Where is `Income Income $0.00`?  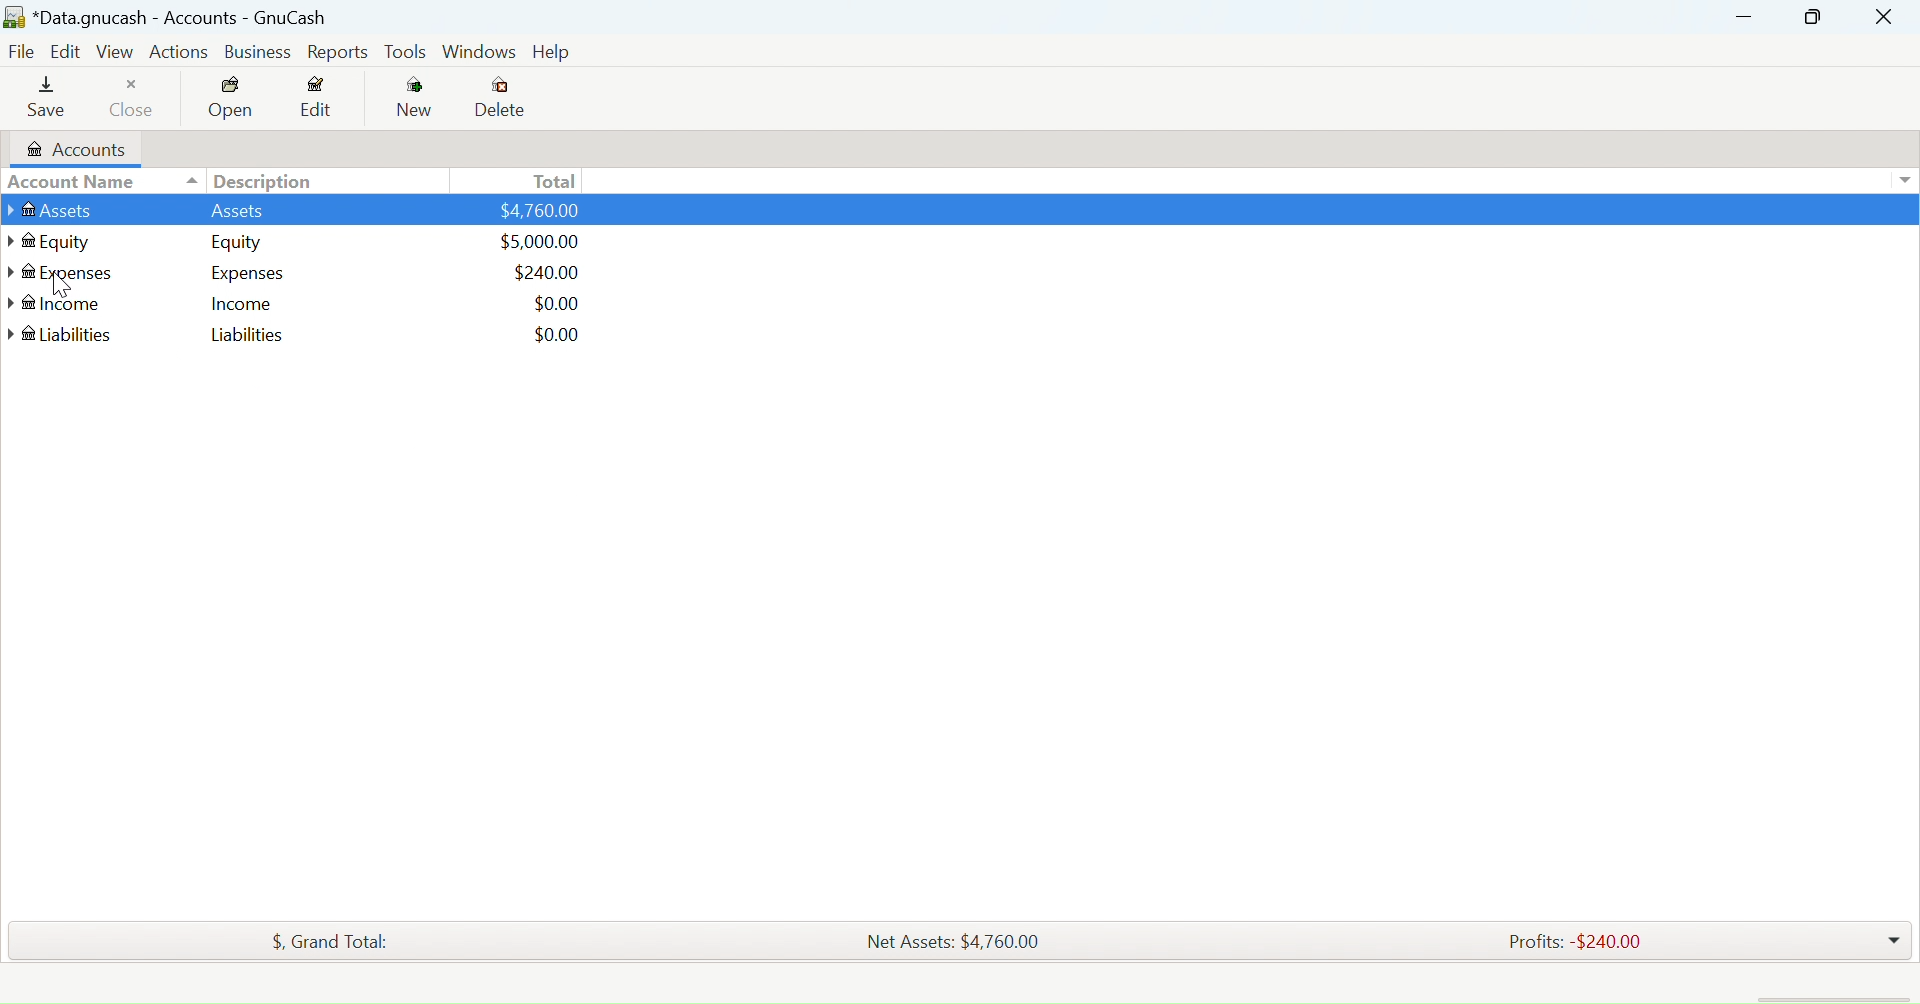
Income Income $0.00 is located at coordinates (310, 306).